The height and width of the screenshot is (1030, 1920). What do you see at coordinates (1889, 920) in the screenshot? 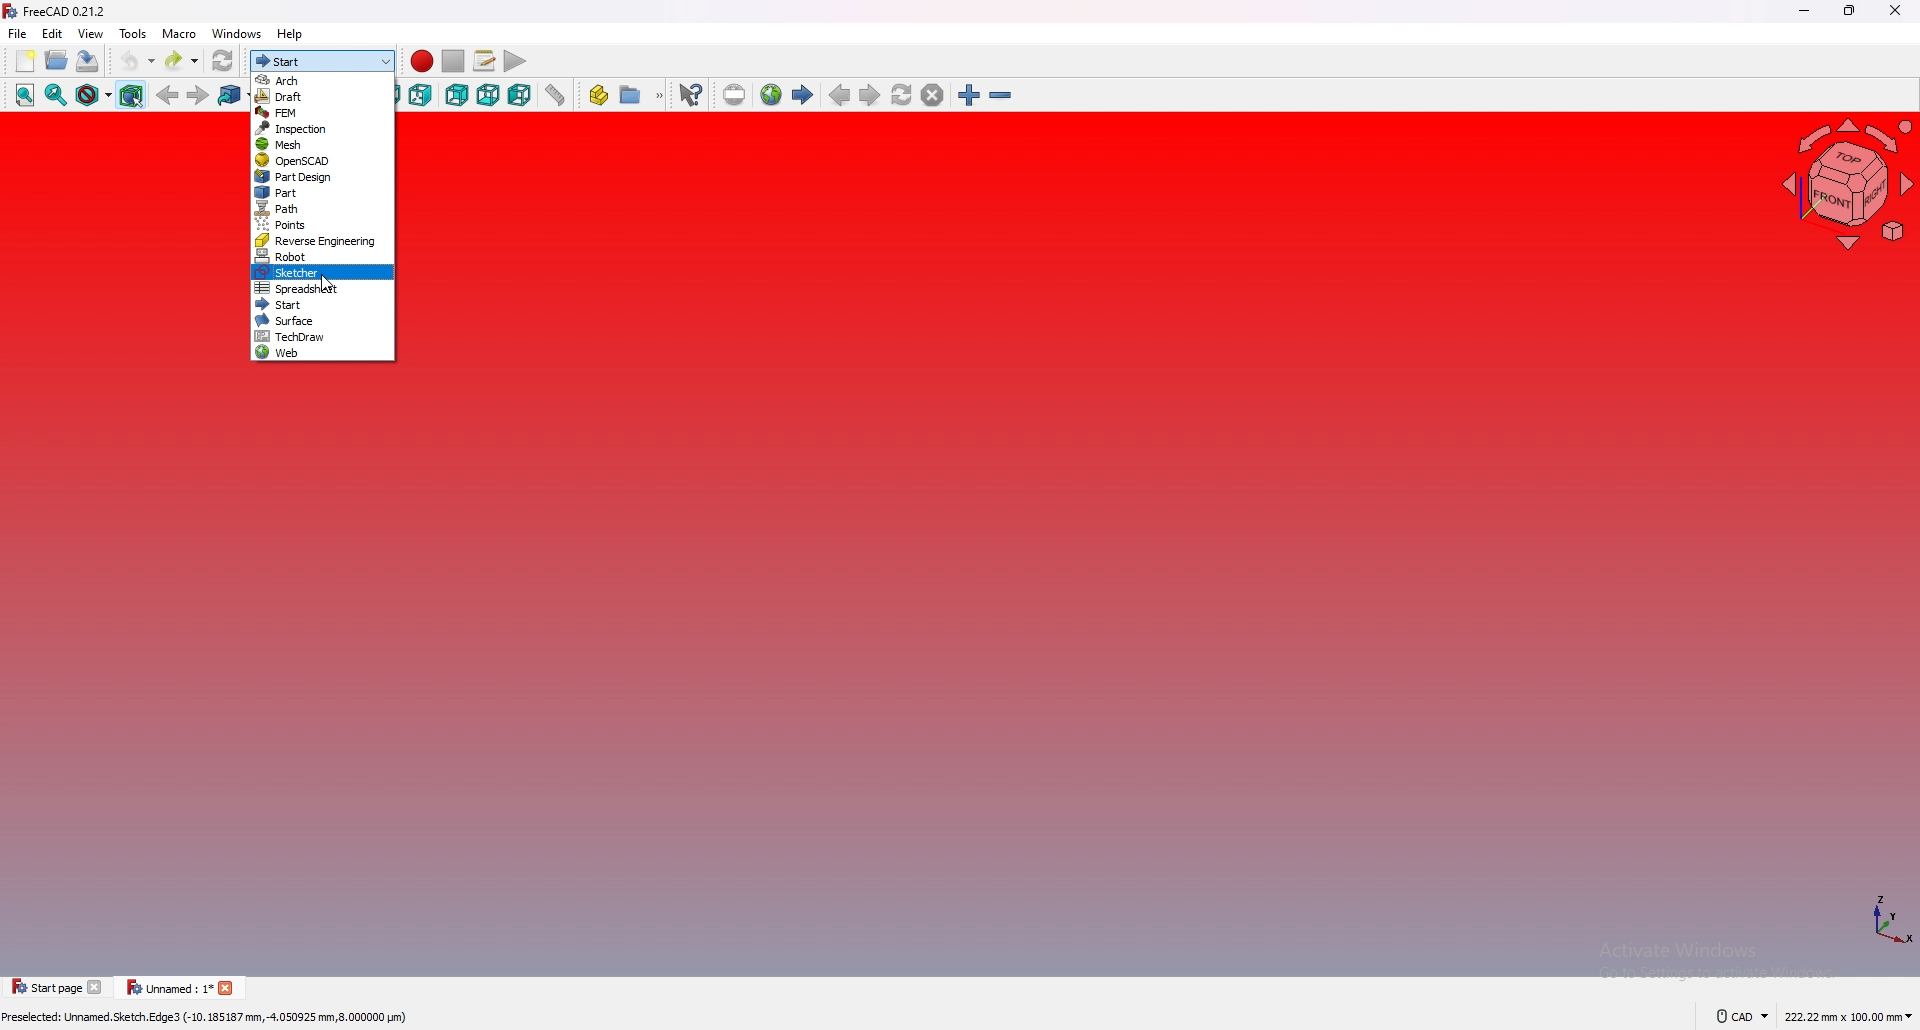
I see `axis` at bounding box center [1889, 920].